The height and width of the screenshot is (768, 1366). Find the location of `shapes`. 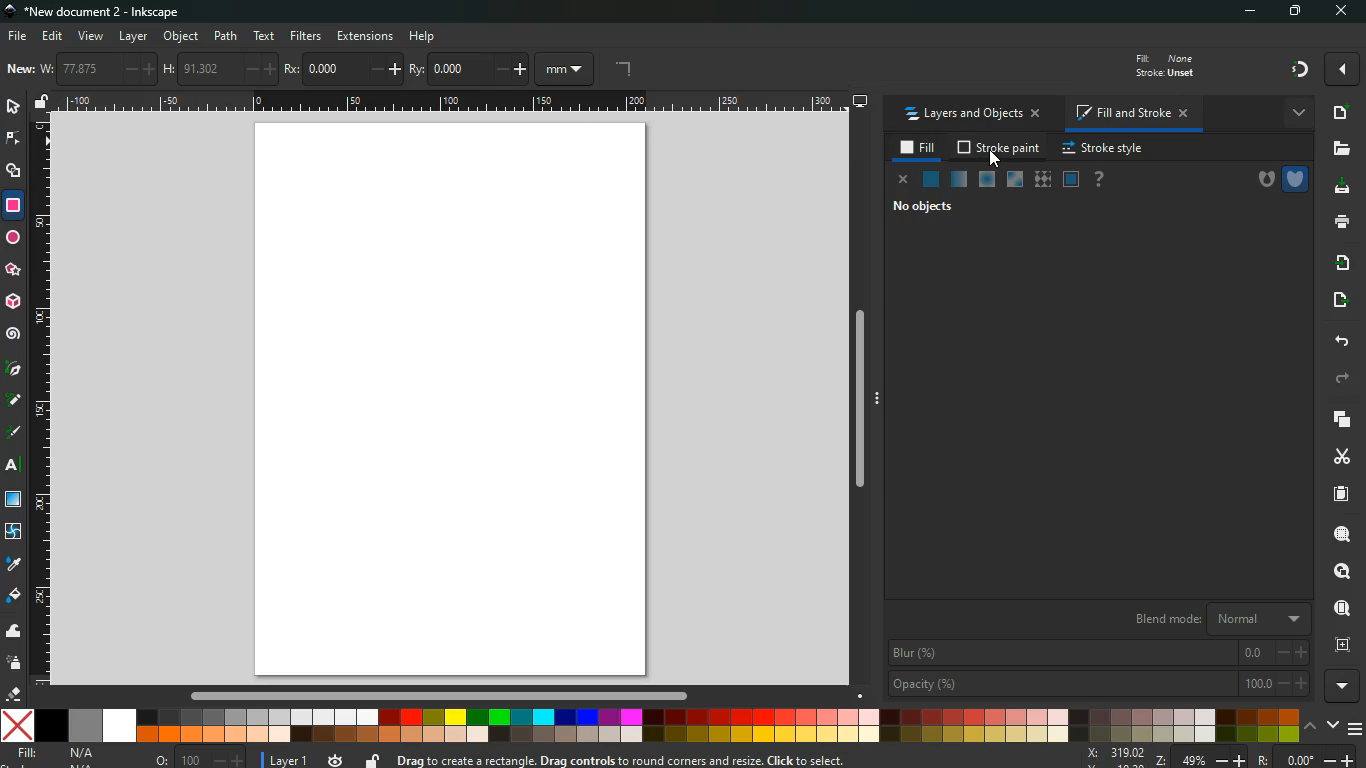

shapes is located at coordinates (15, 174).